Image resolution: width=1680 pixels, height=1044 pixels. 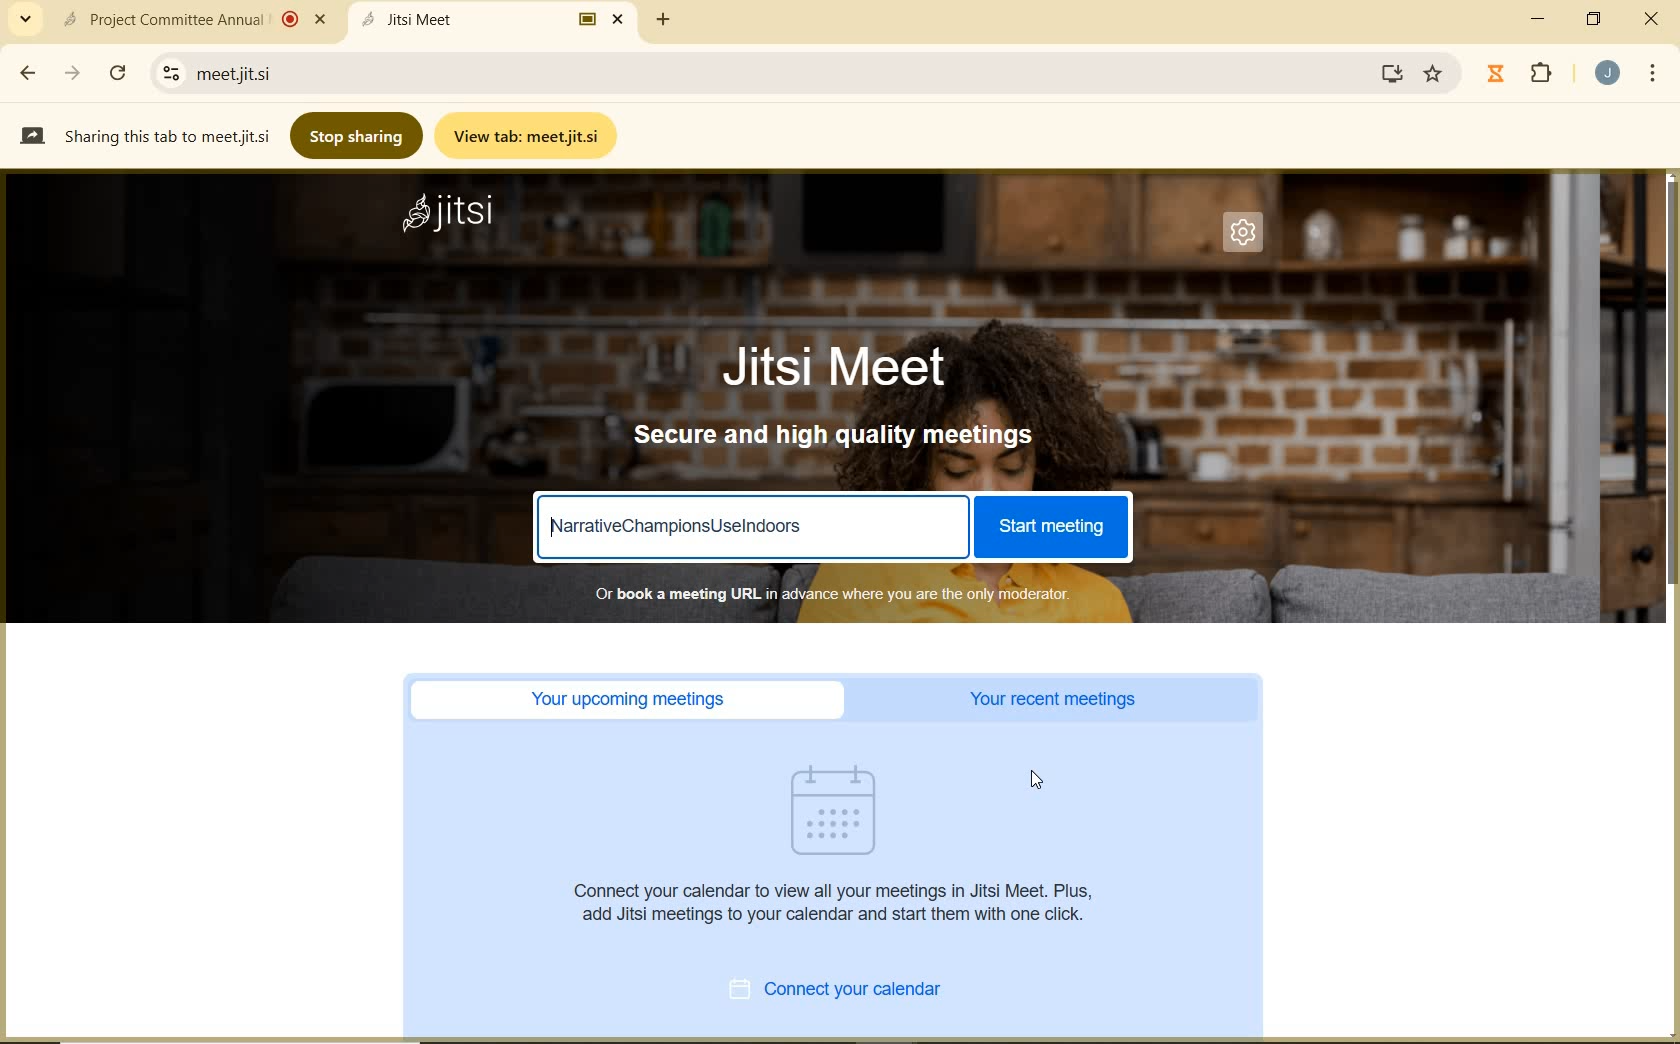 I want to click on Project Committee Annual, so click(x=191, y=19).